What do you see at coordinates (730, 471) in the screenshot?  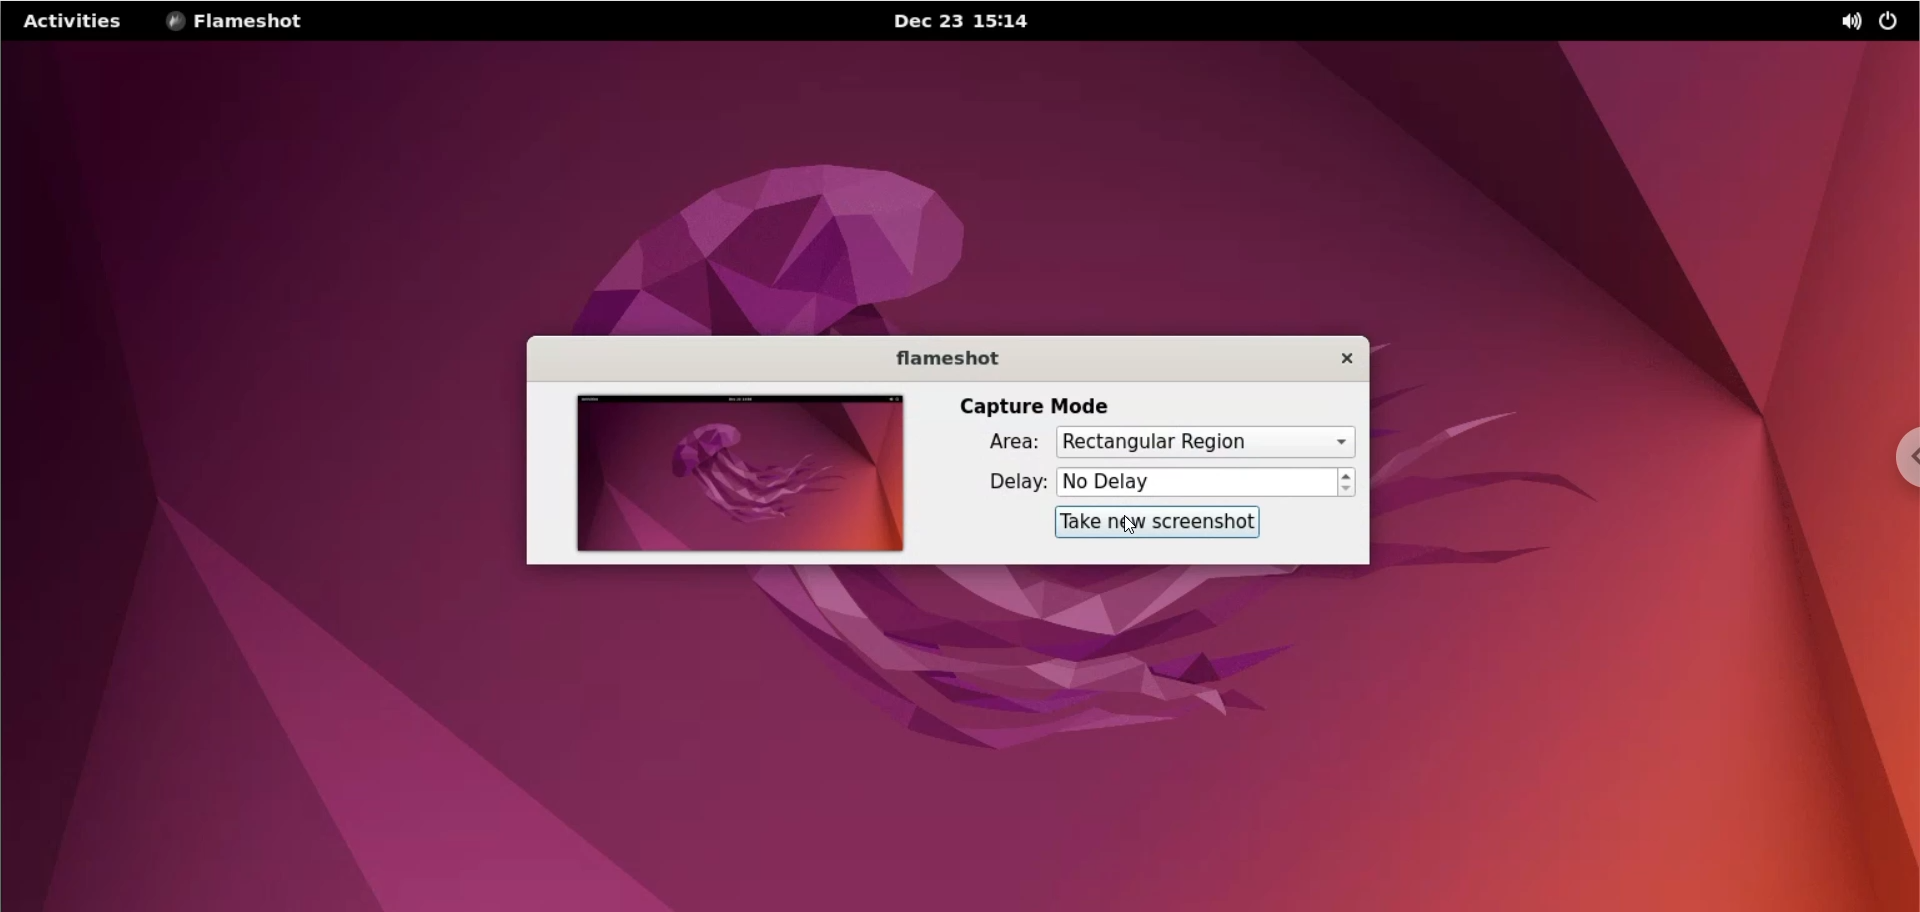 I see `screenshot  preview` at bounding box center [730, 471].